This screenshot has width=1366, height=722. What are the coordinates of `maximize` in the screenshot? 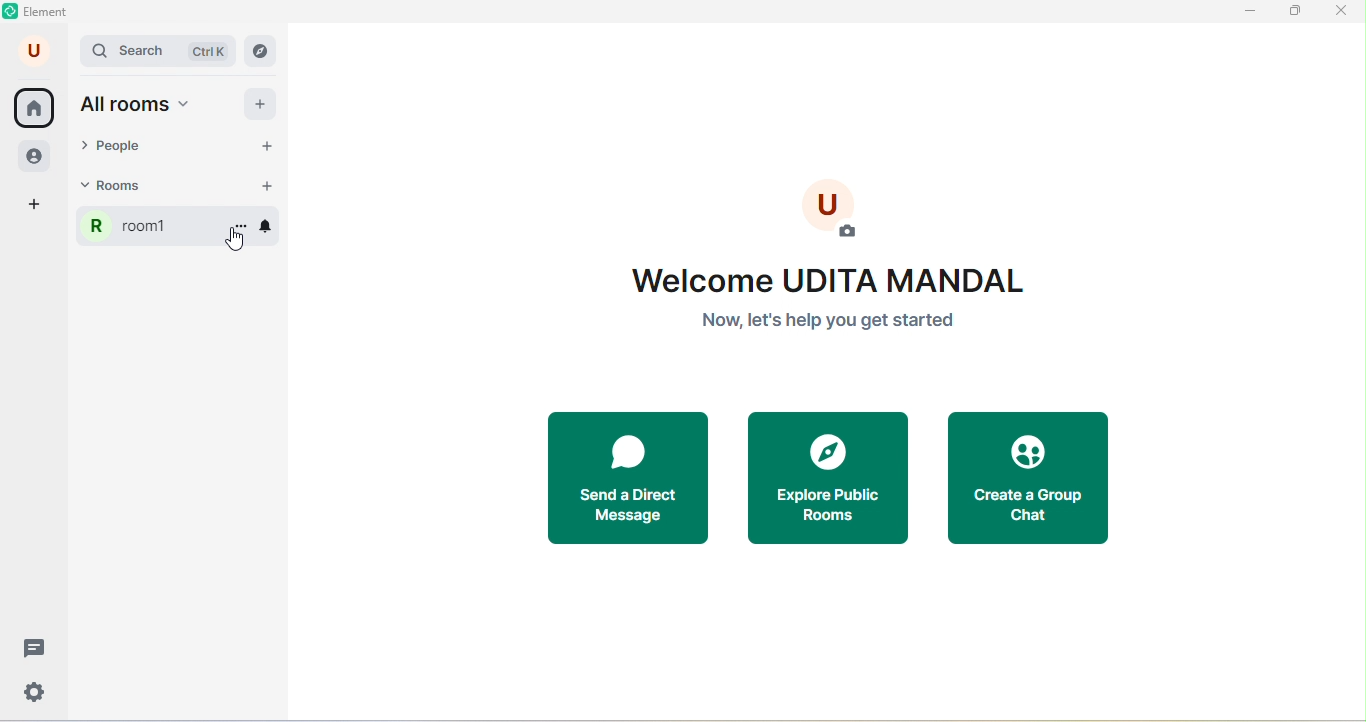 It's located at (1298, 13).